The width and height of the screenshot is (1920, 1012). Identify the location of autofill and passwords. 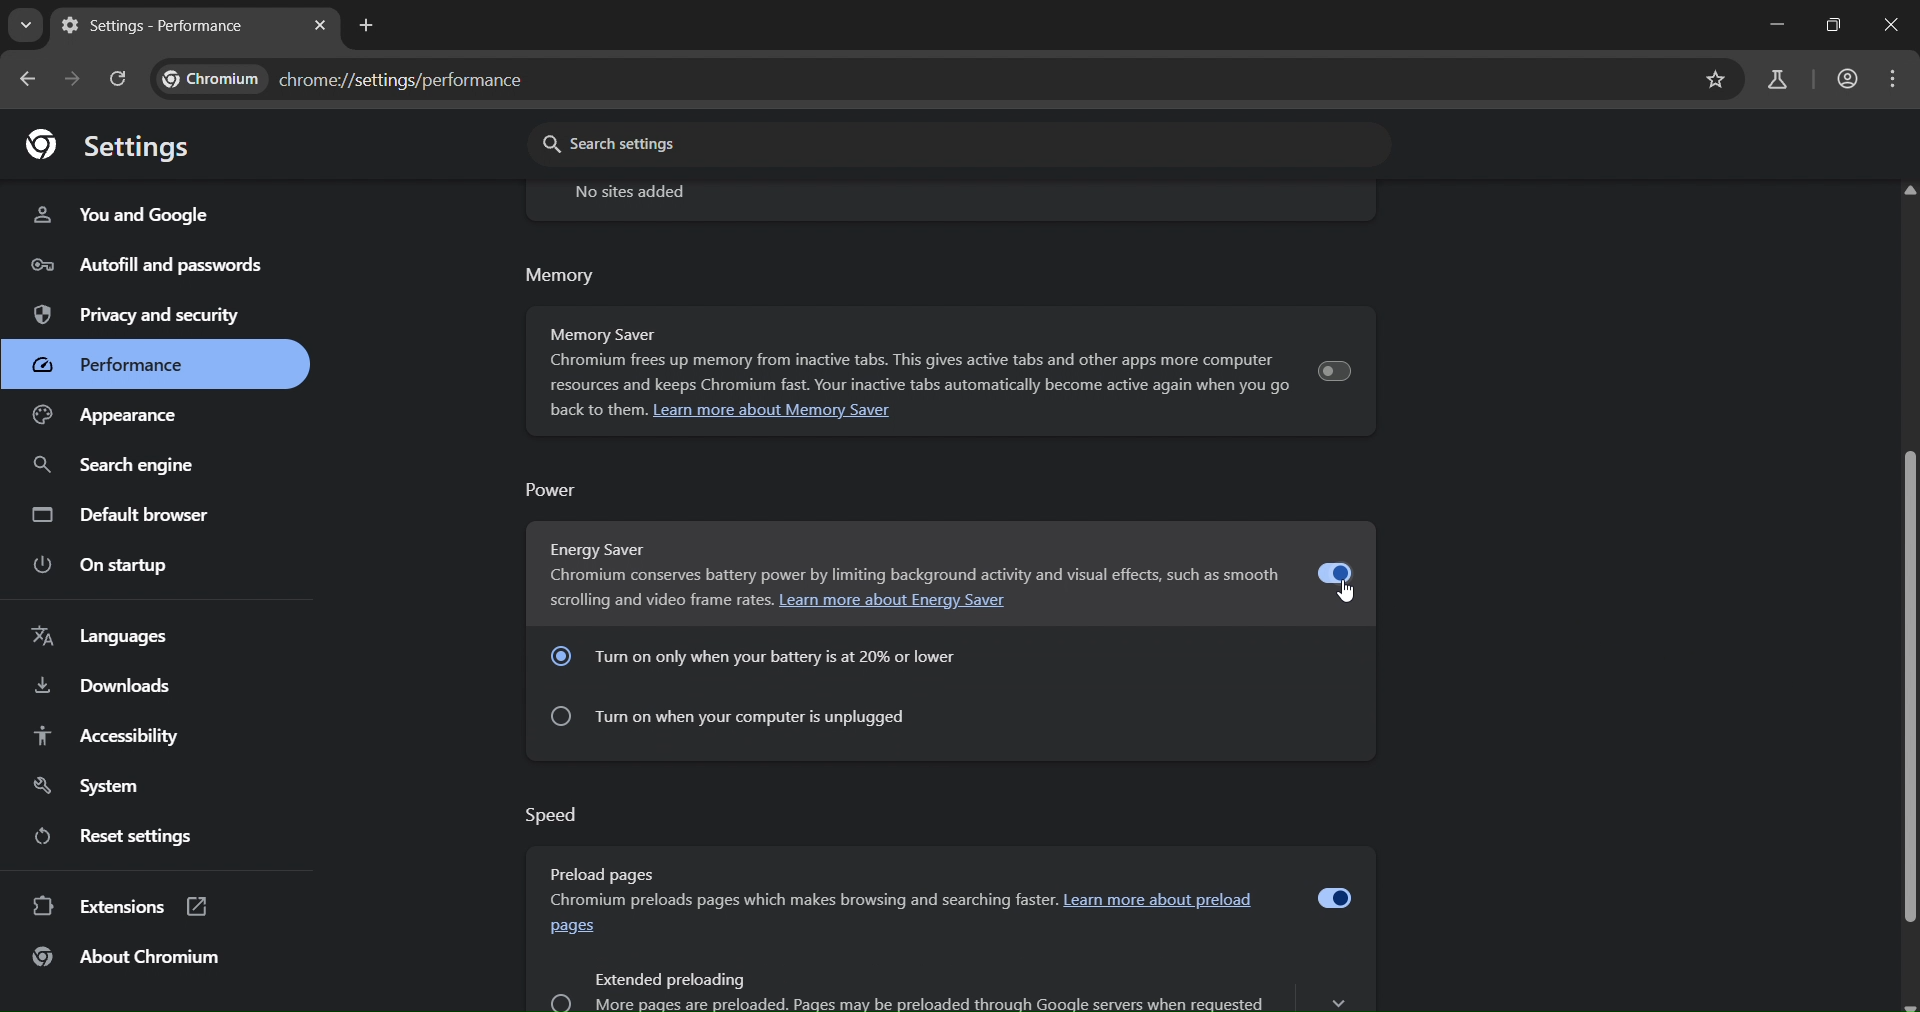
(151, 267).